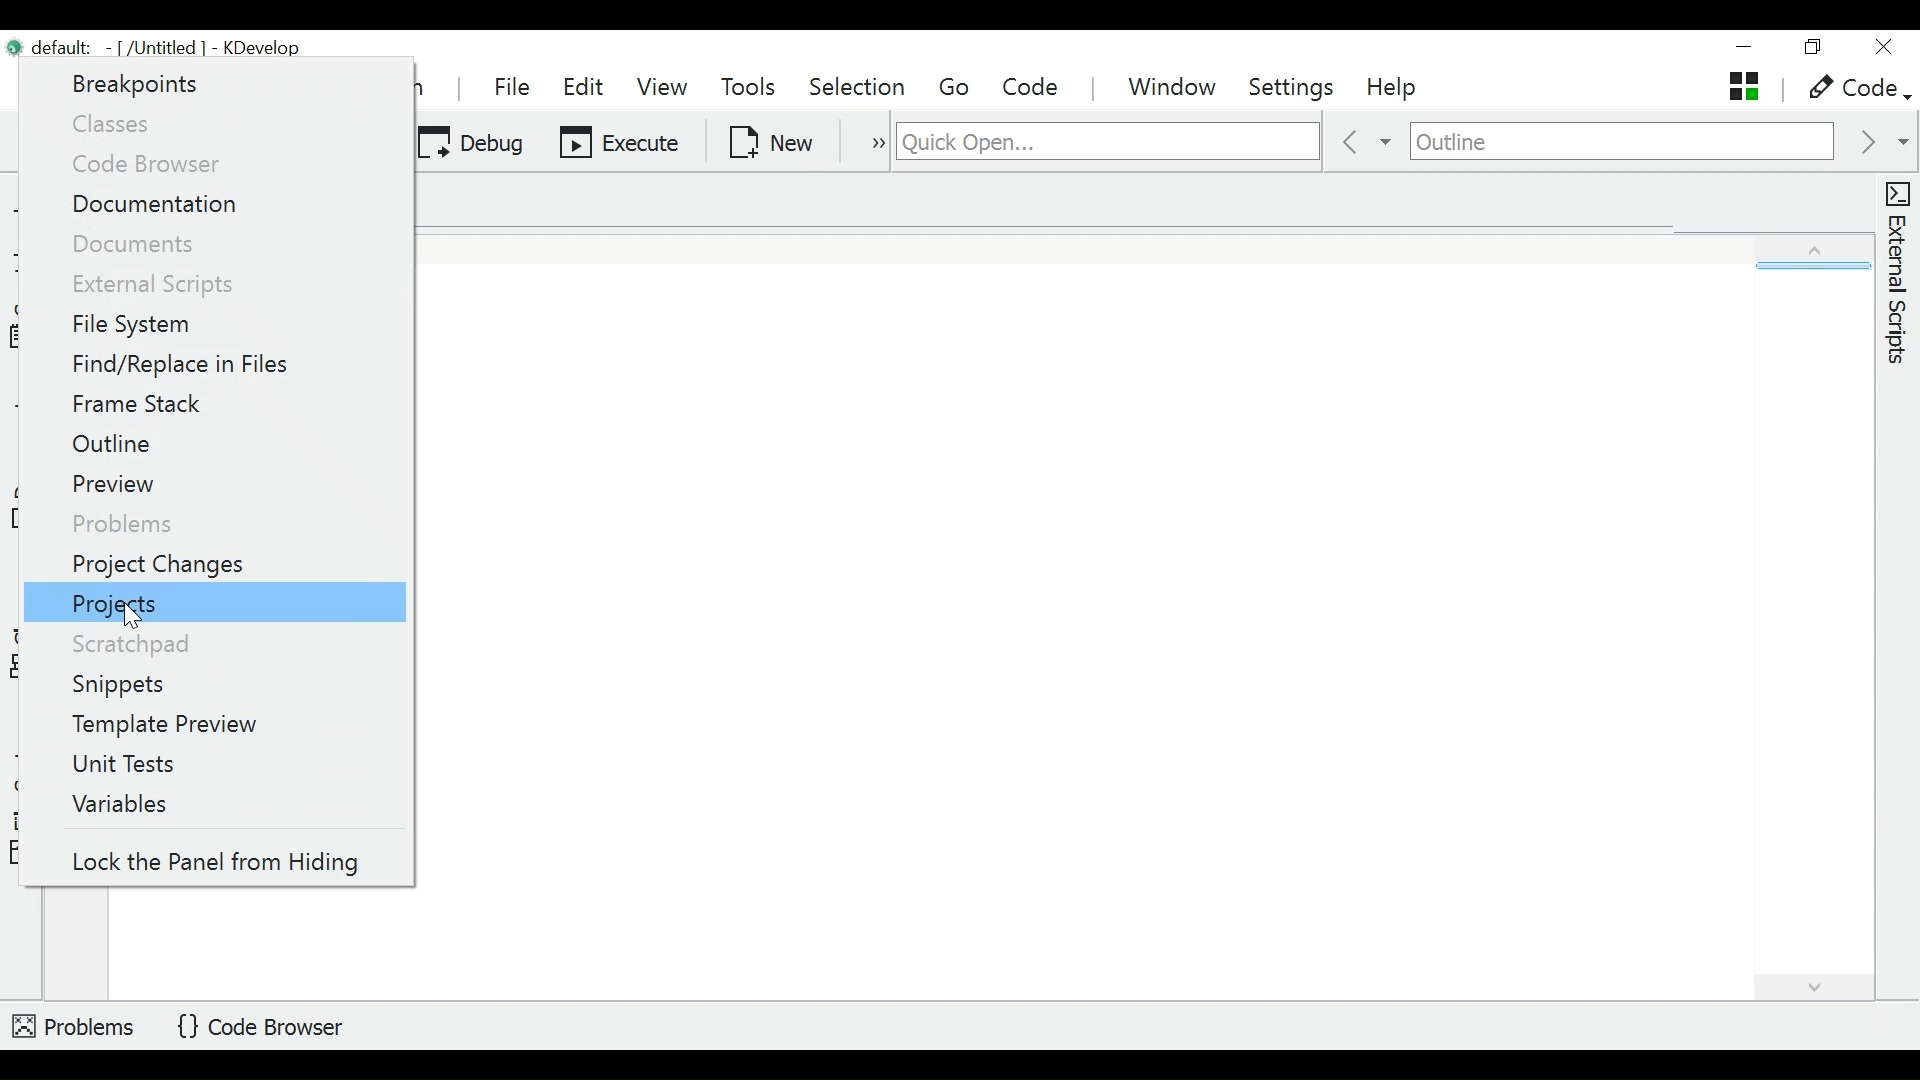 The width and height of the screenshot is (1920, 1080). I want to click on Documentation, so click(154, 203).